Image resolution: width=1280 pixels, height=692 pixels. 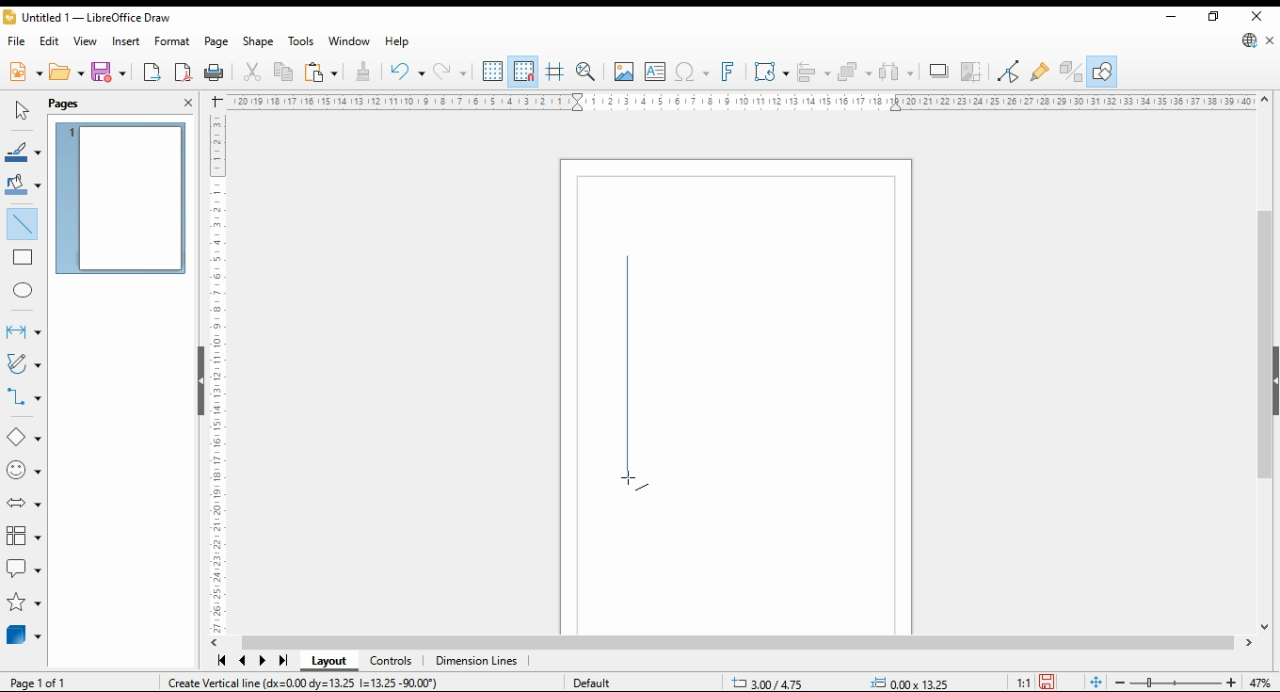 I want to click on zoom slider, so click(x=1176, y=683).